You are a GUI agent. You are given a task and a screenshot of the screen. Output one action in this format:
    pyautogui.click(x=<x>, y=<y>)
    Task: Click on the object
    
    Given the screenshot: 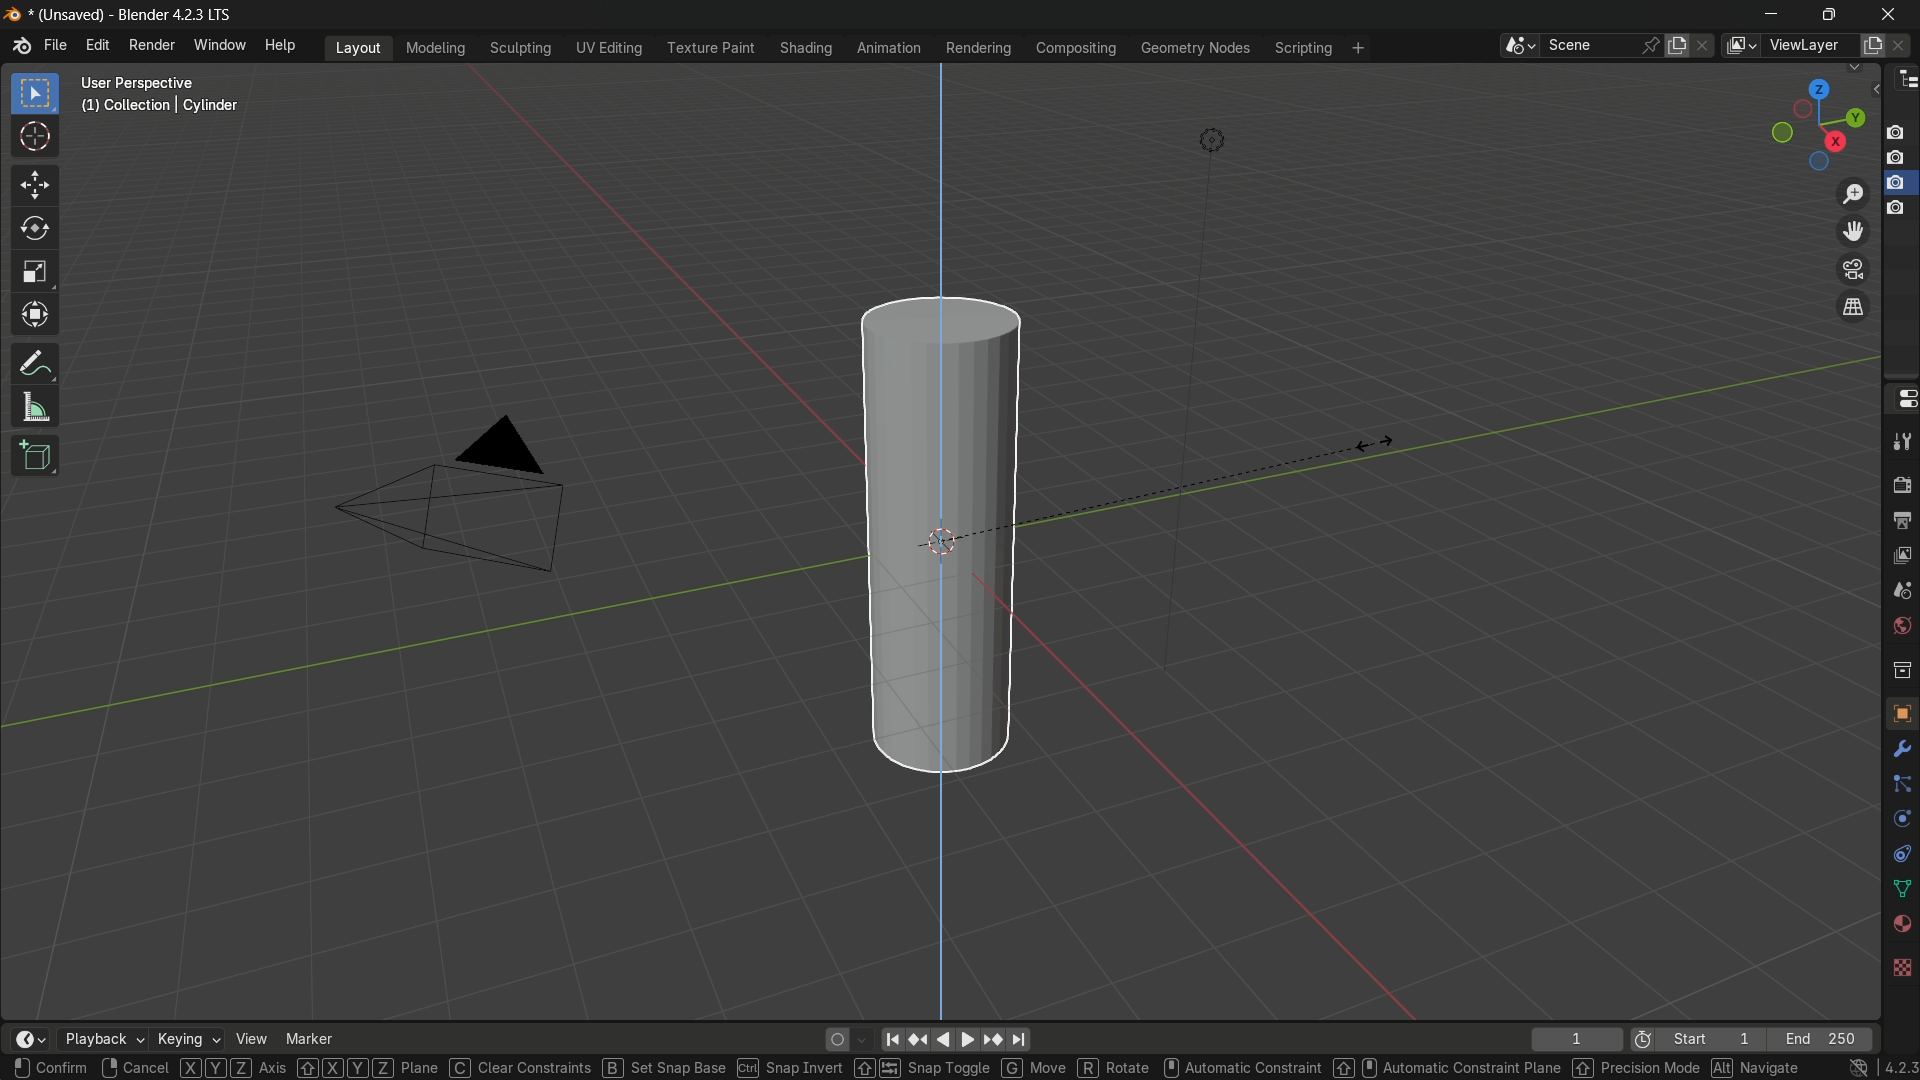 What is the action you would take?
    pyautogui.click(x=1901, y=712)
    